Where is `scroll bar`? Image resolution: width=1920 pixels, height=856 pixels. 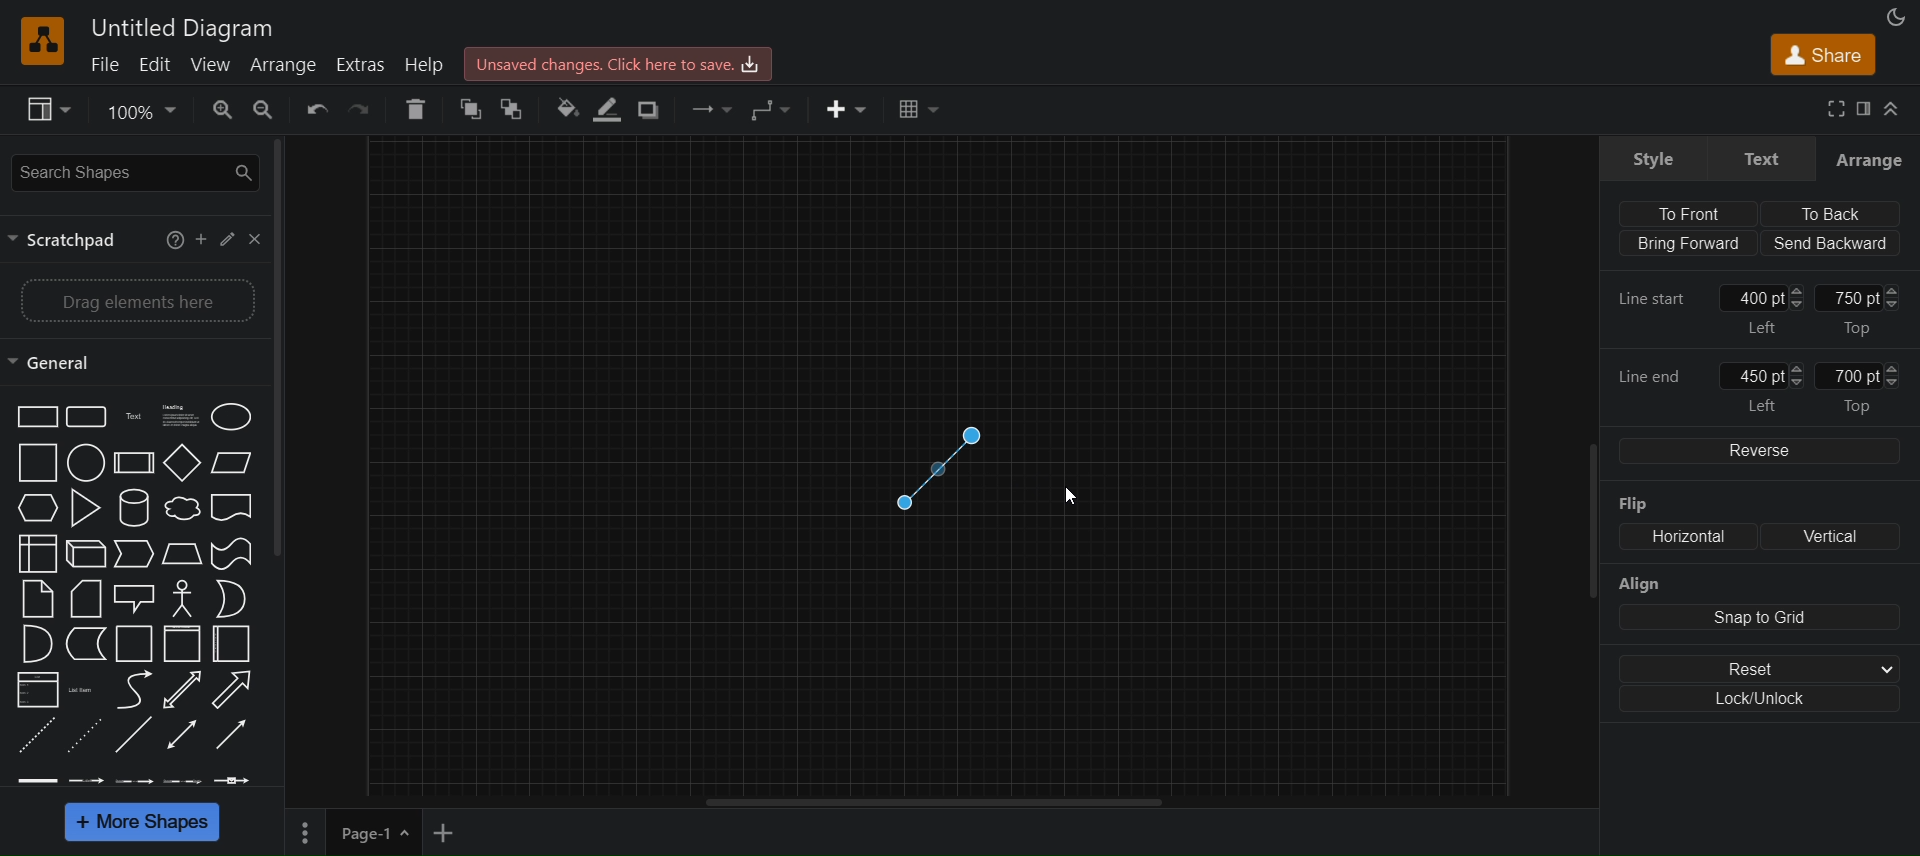
scroll bar is located at coordinates (1583, 533).